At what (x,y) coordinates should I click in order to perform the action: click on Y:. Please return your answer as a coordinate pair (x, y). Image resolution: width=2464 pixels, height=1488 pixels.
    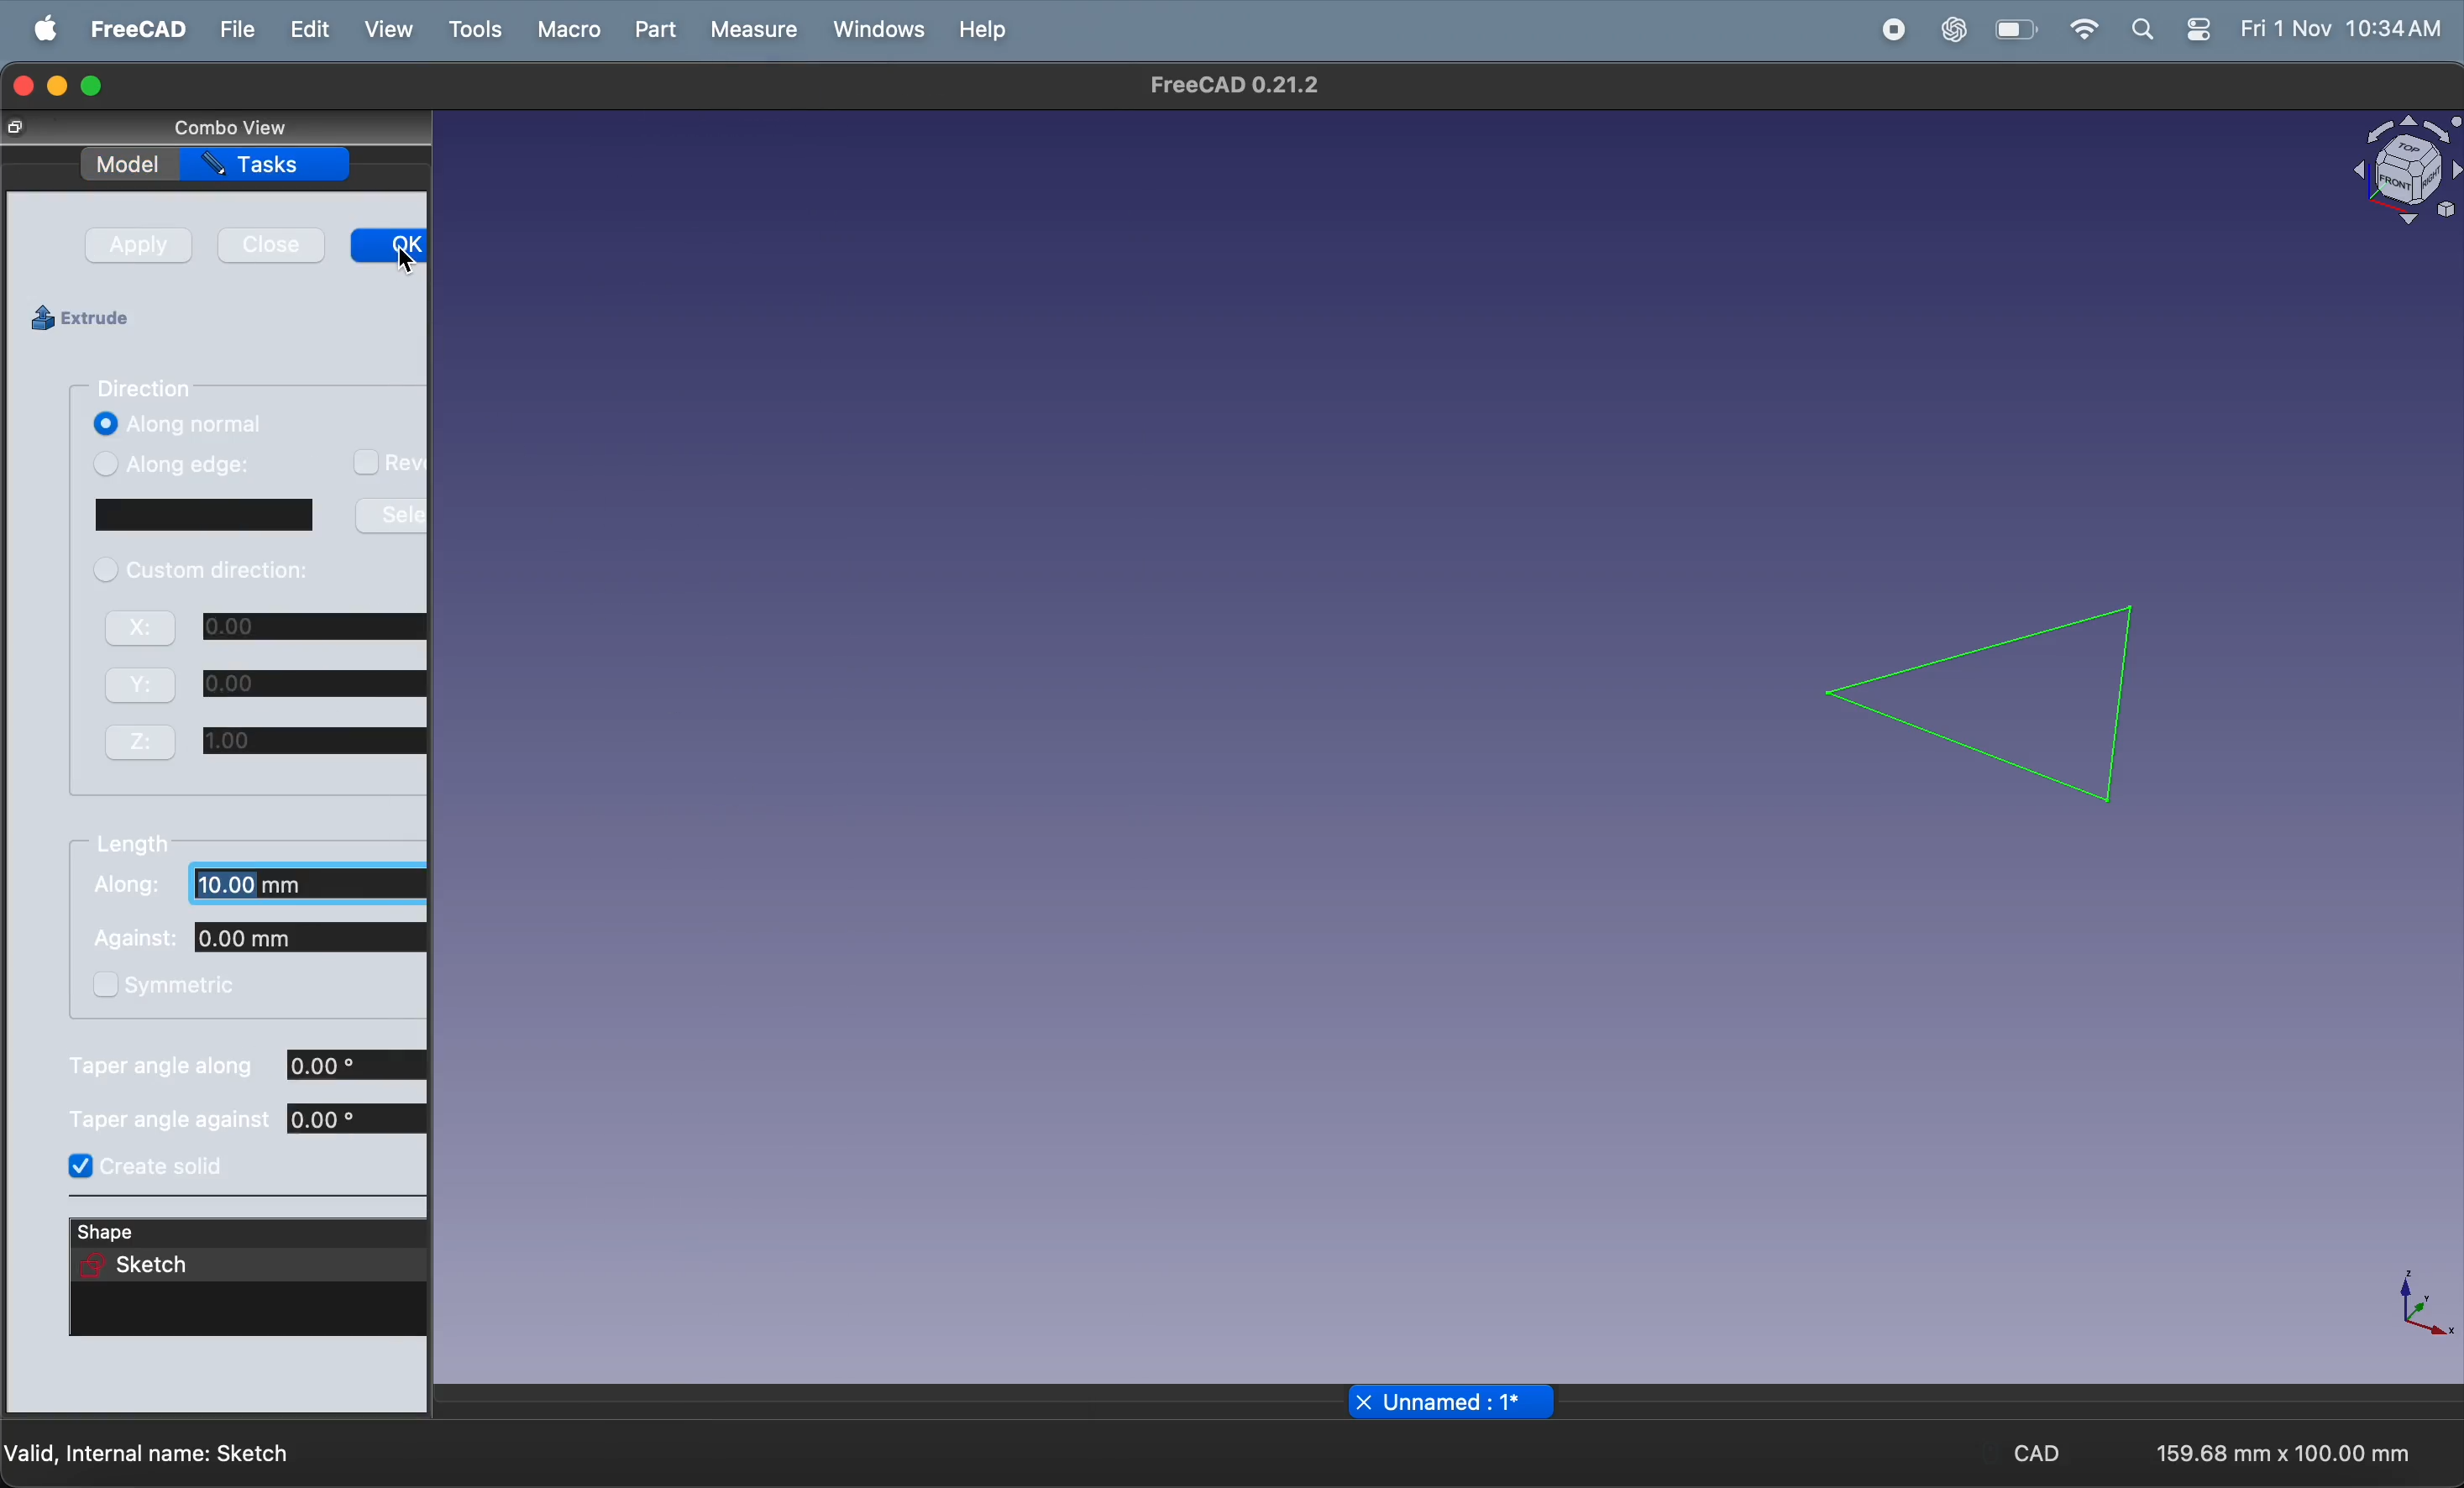
    Looking at the image, I should click on (142, 683).